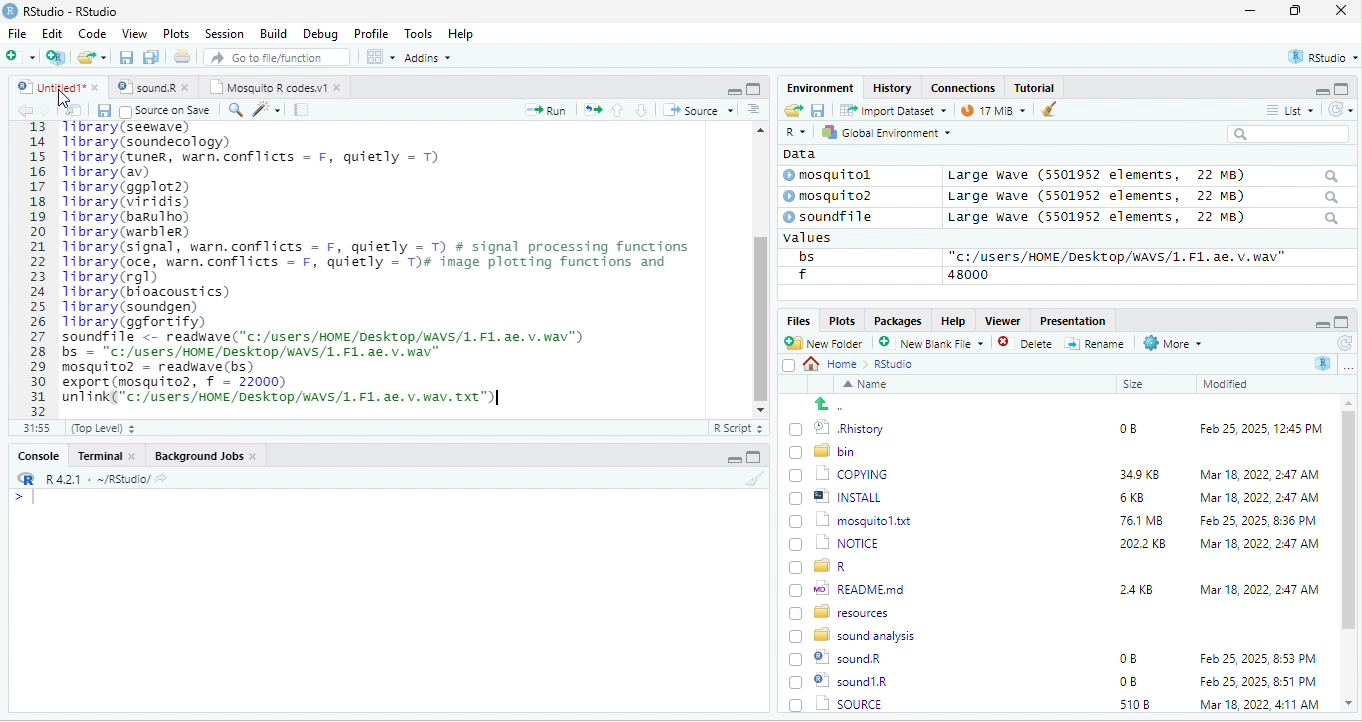 Image resolution: width=1362 pixels, height=722 pixels. What do you see at coordinates (1145, 704) in the screenshot?
I see `1302 KB` at bounding box center [1145, 704].